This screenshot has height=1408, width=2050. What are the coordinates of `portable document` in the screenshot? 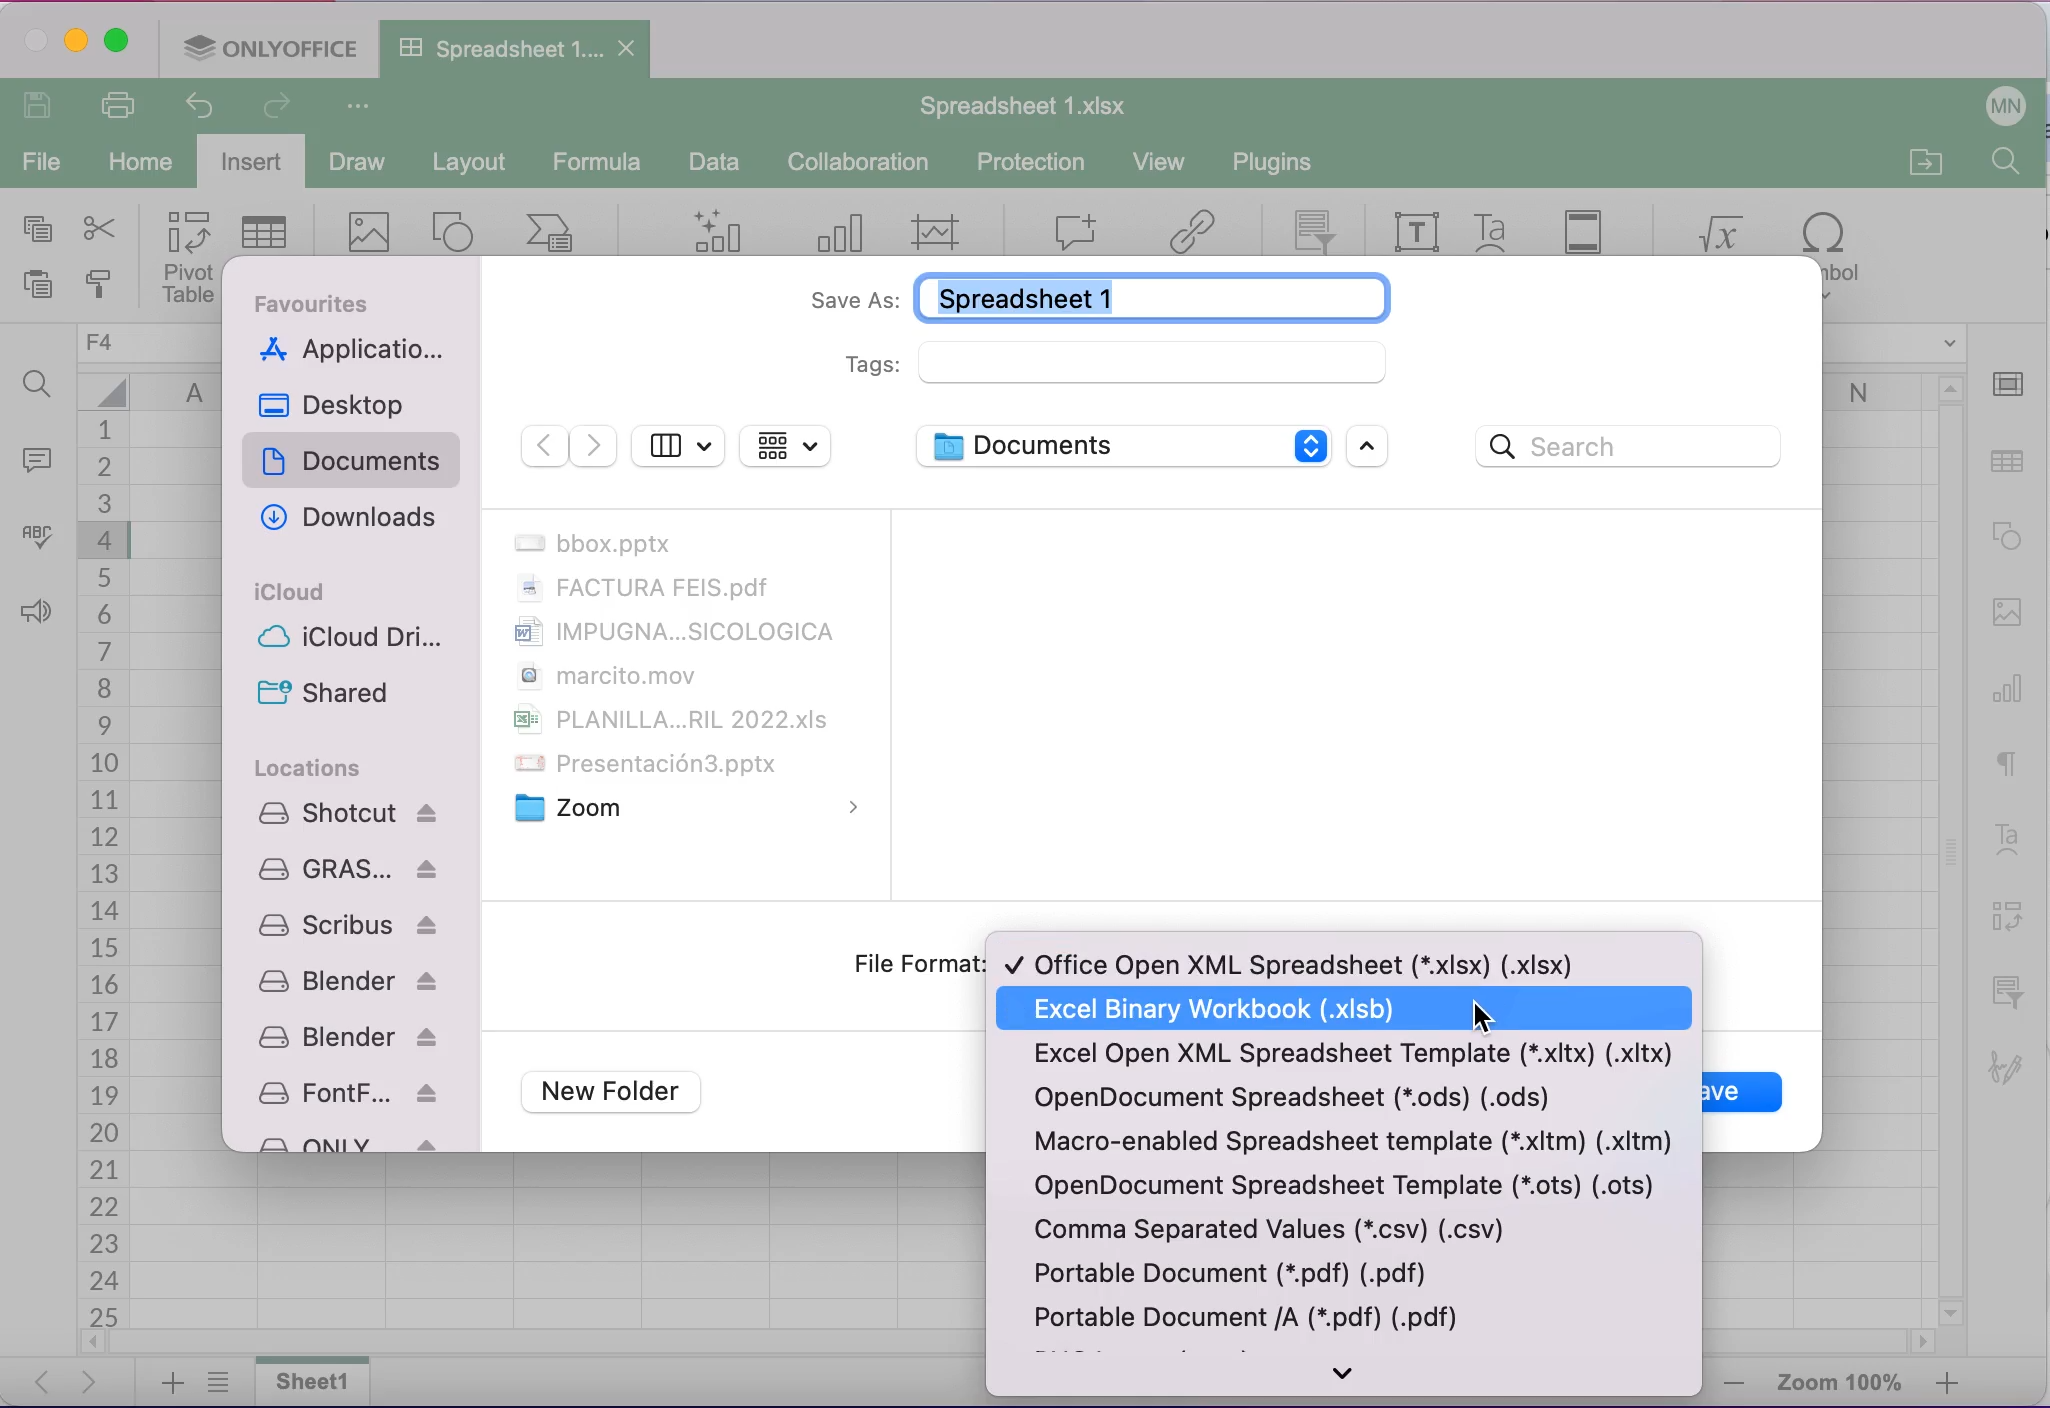 It's located at (1227, 1276).